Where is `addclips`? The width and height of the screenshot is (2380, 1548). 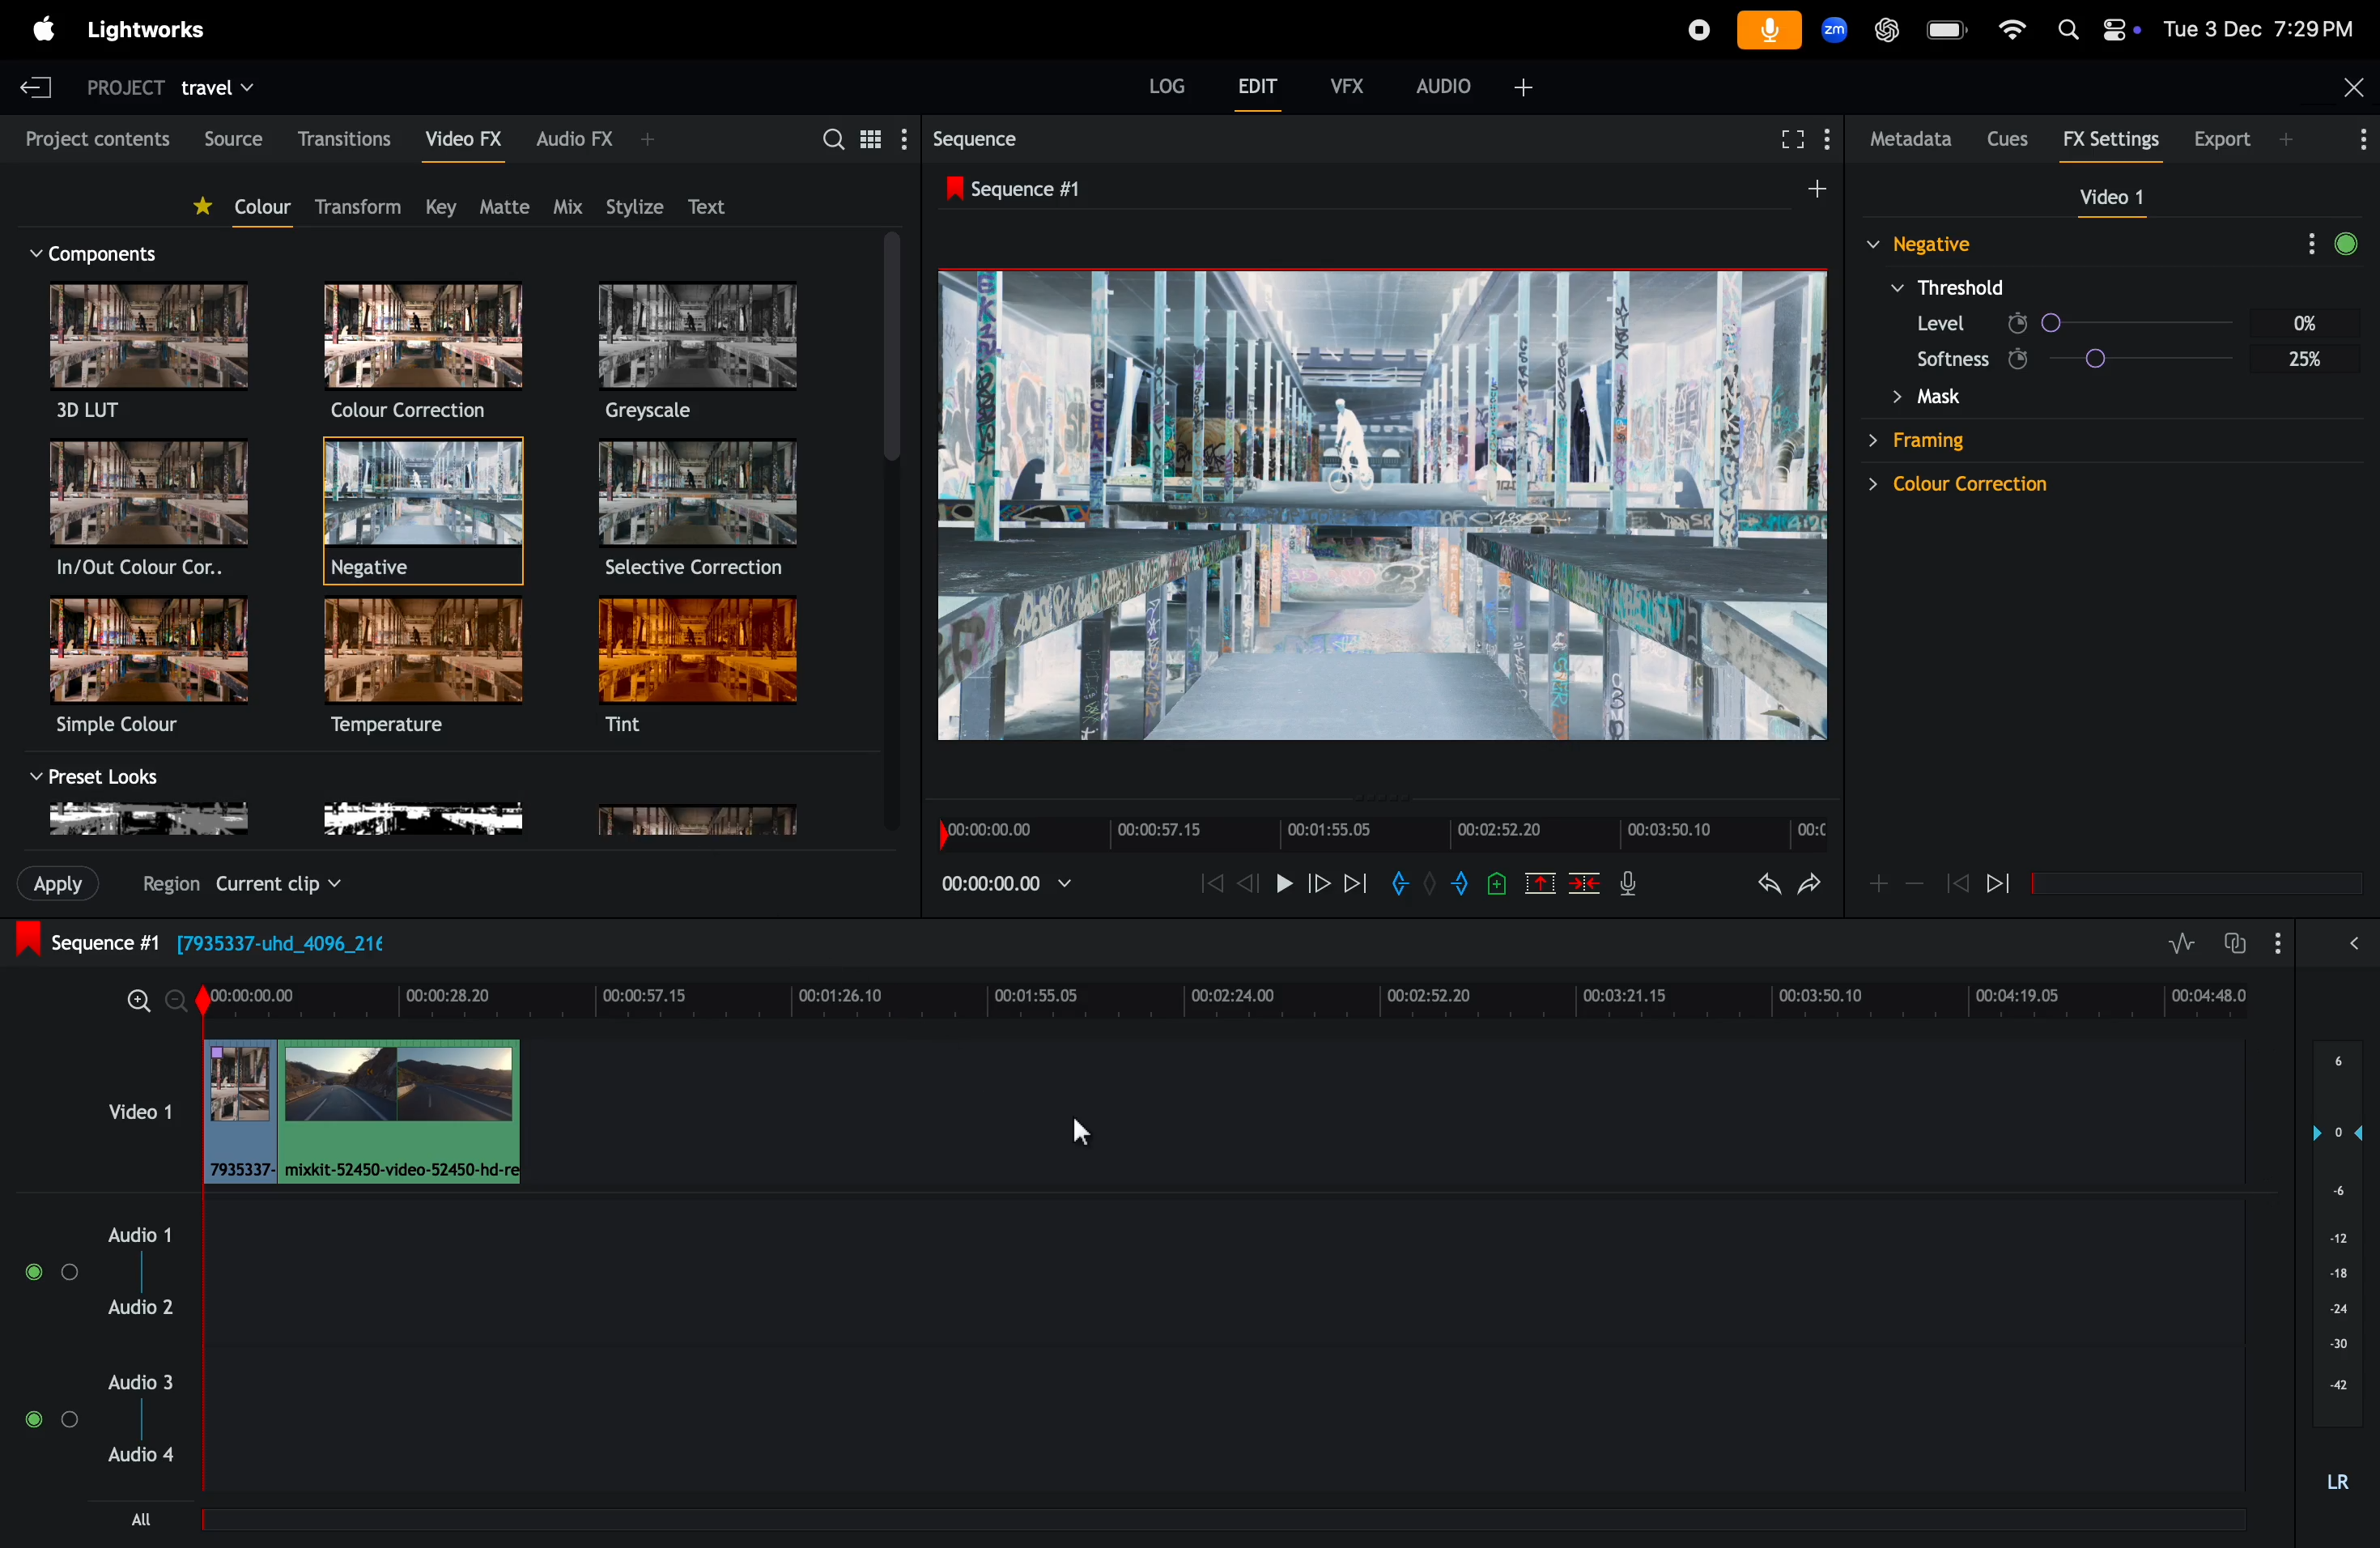
addclips is located at coordinates (359, 1112).